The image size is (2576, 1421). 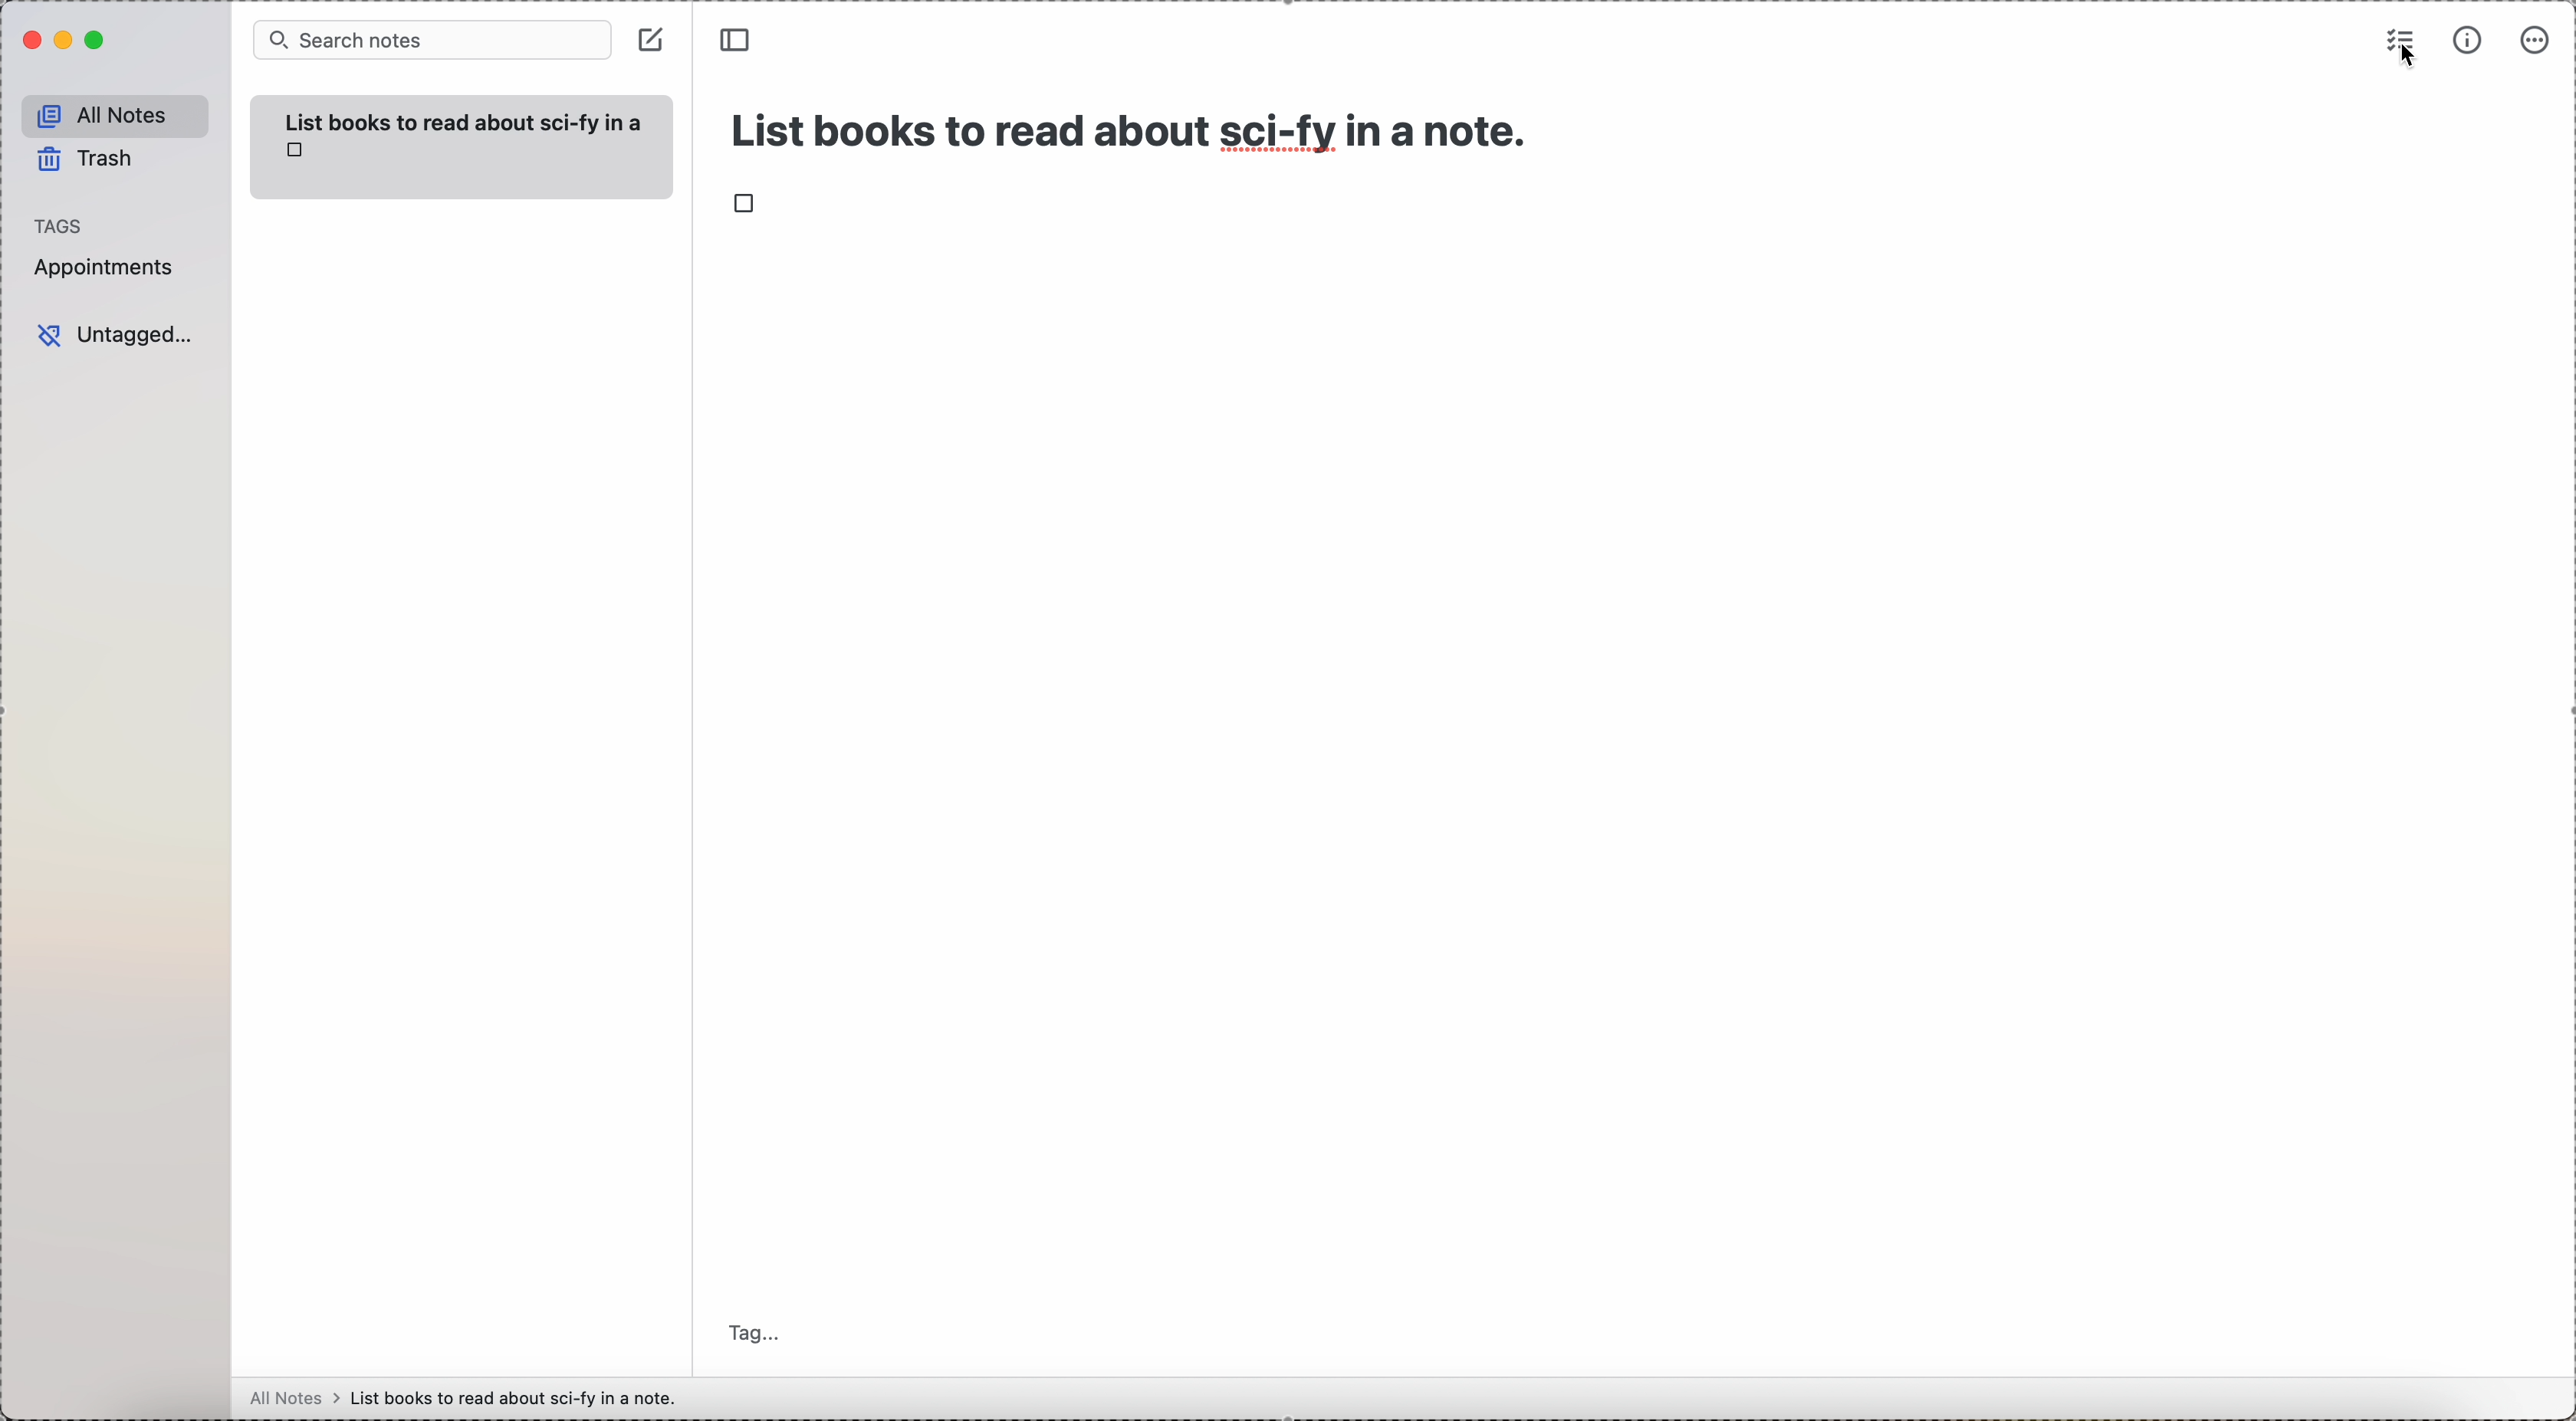 What do you see at coordinates (654, 36) in the screenshot?
I see `create note` at bounding box center [654, 36].